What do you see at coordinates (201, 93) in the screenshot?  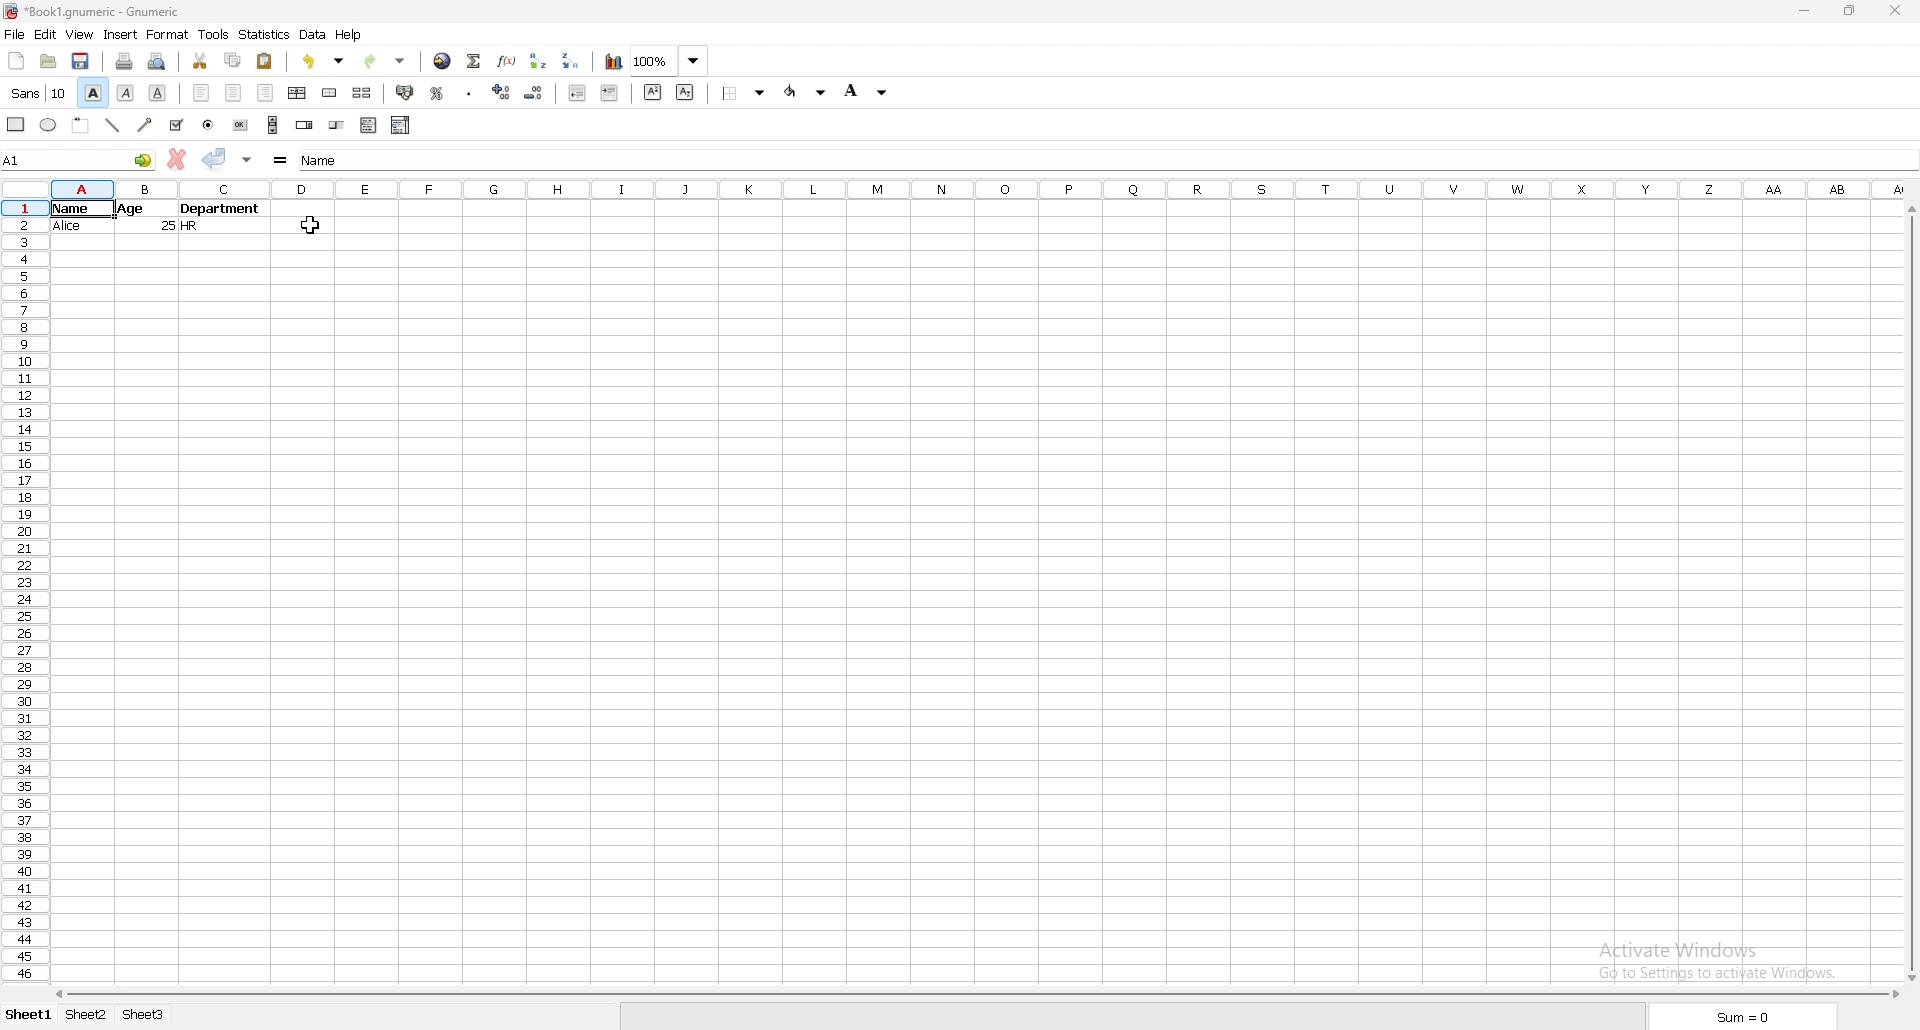 I see `left align` at bounding box center [201, 93].